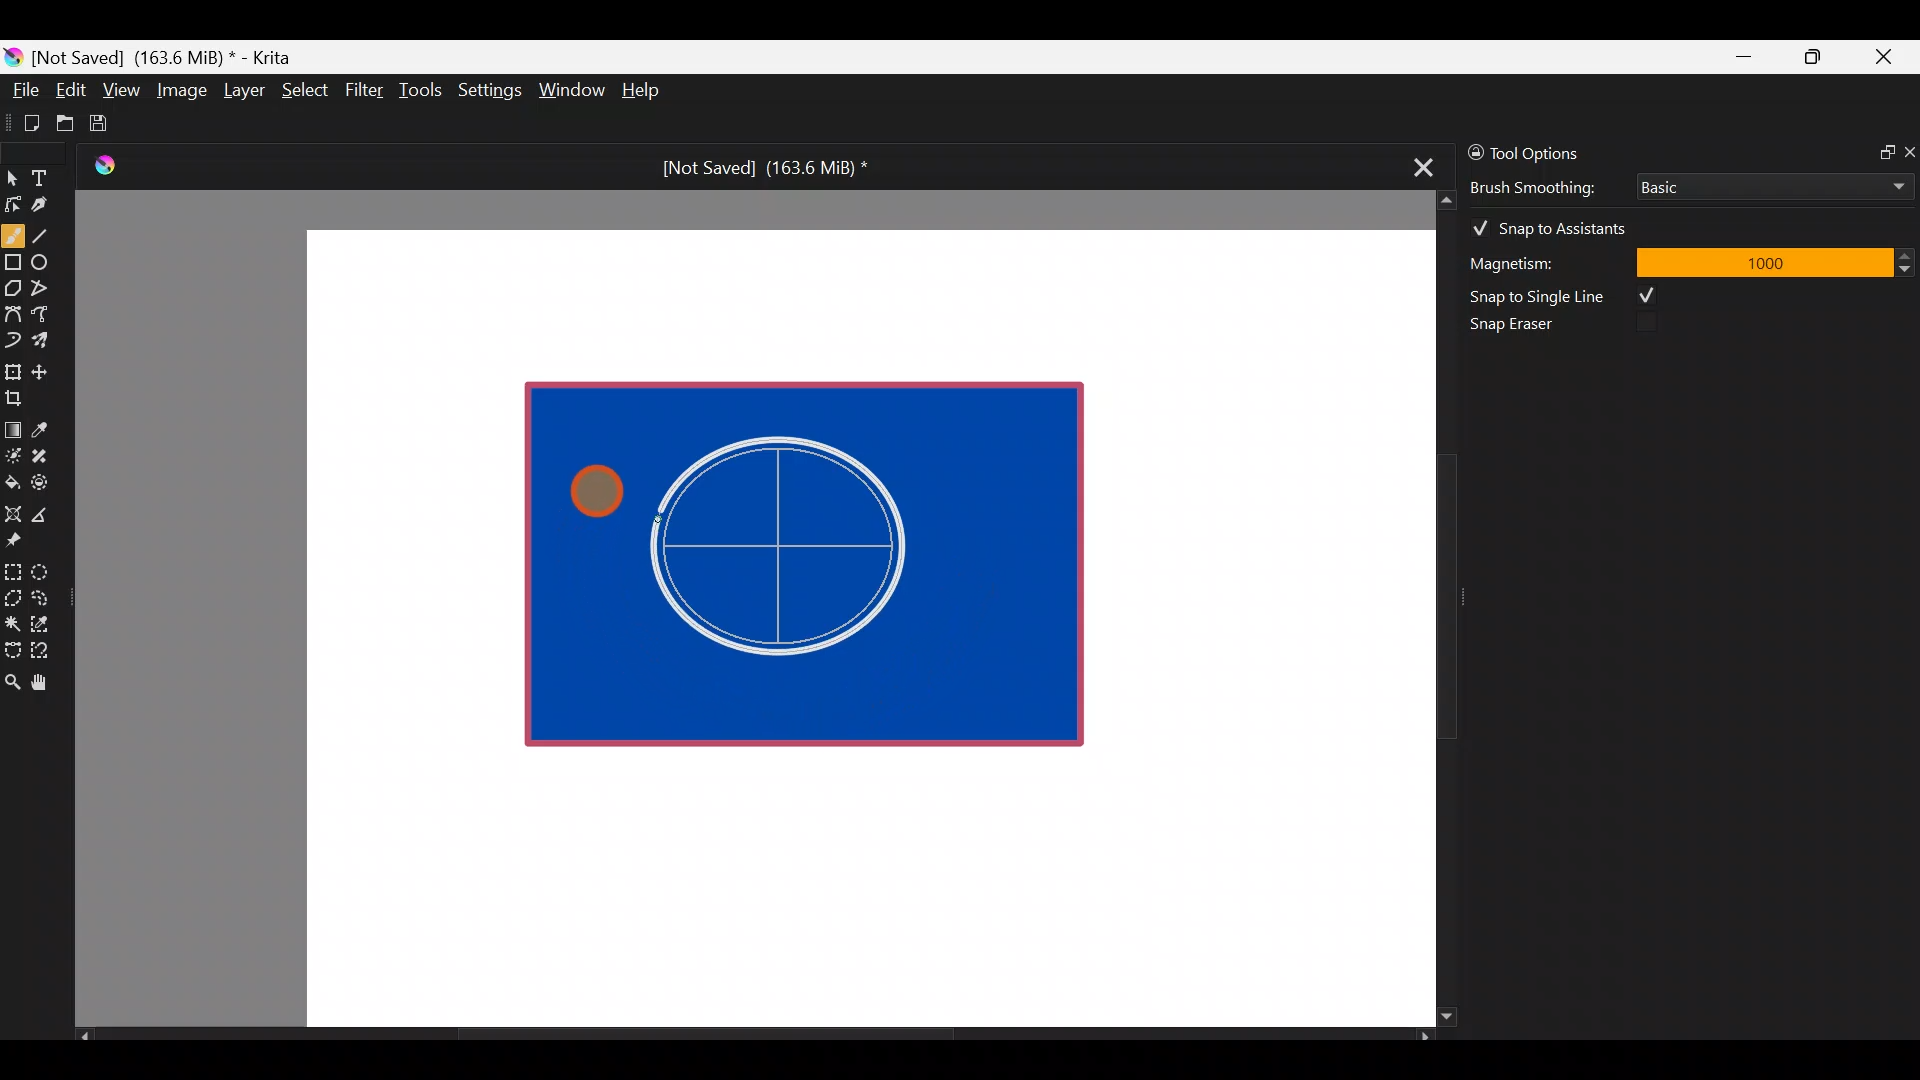 This screenshot has height=1080, width=1920. Describe the element at coordinates (13, 56) in the screenshot. I see `Krita logo` at that location.